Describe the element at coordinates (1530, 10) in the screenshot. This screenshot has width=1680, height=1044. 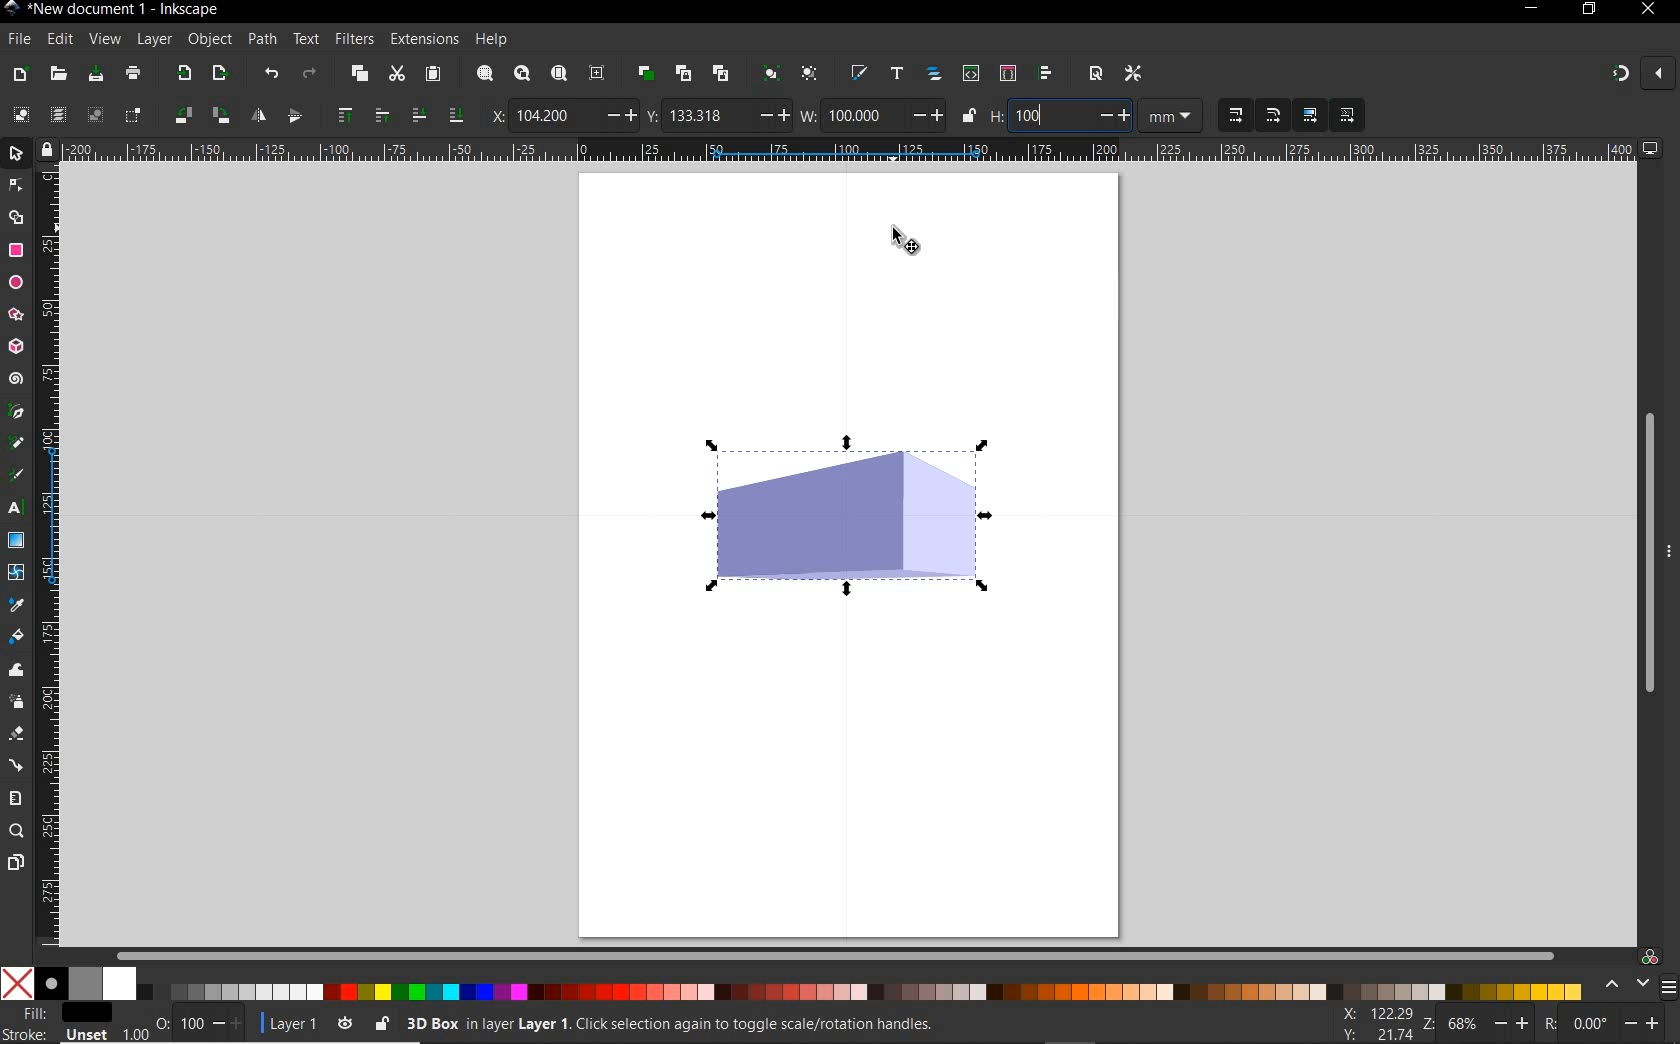
I see `minimize` at that location.